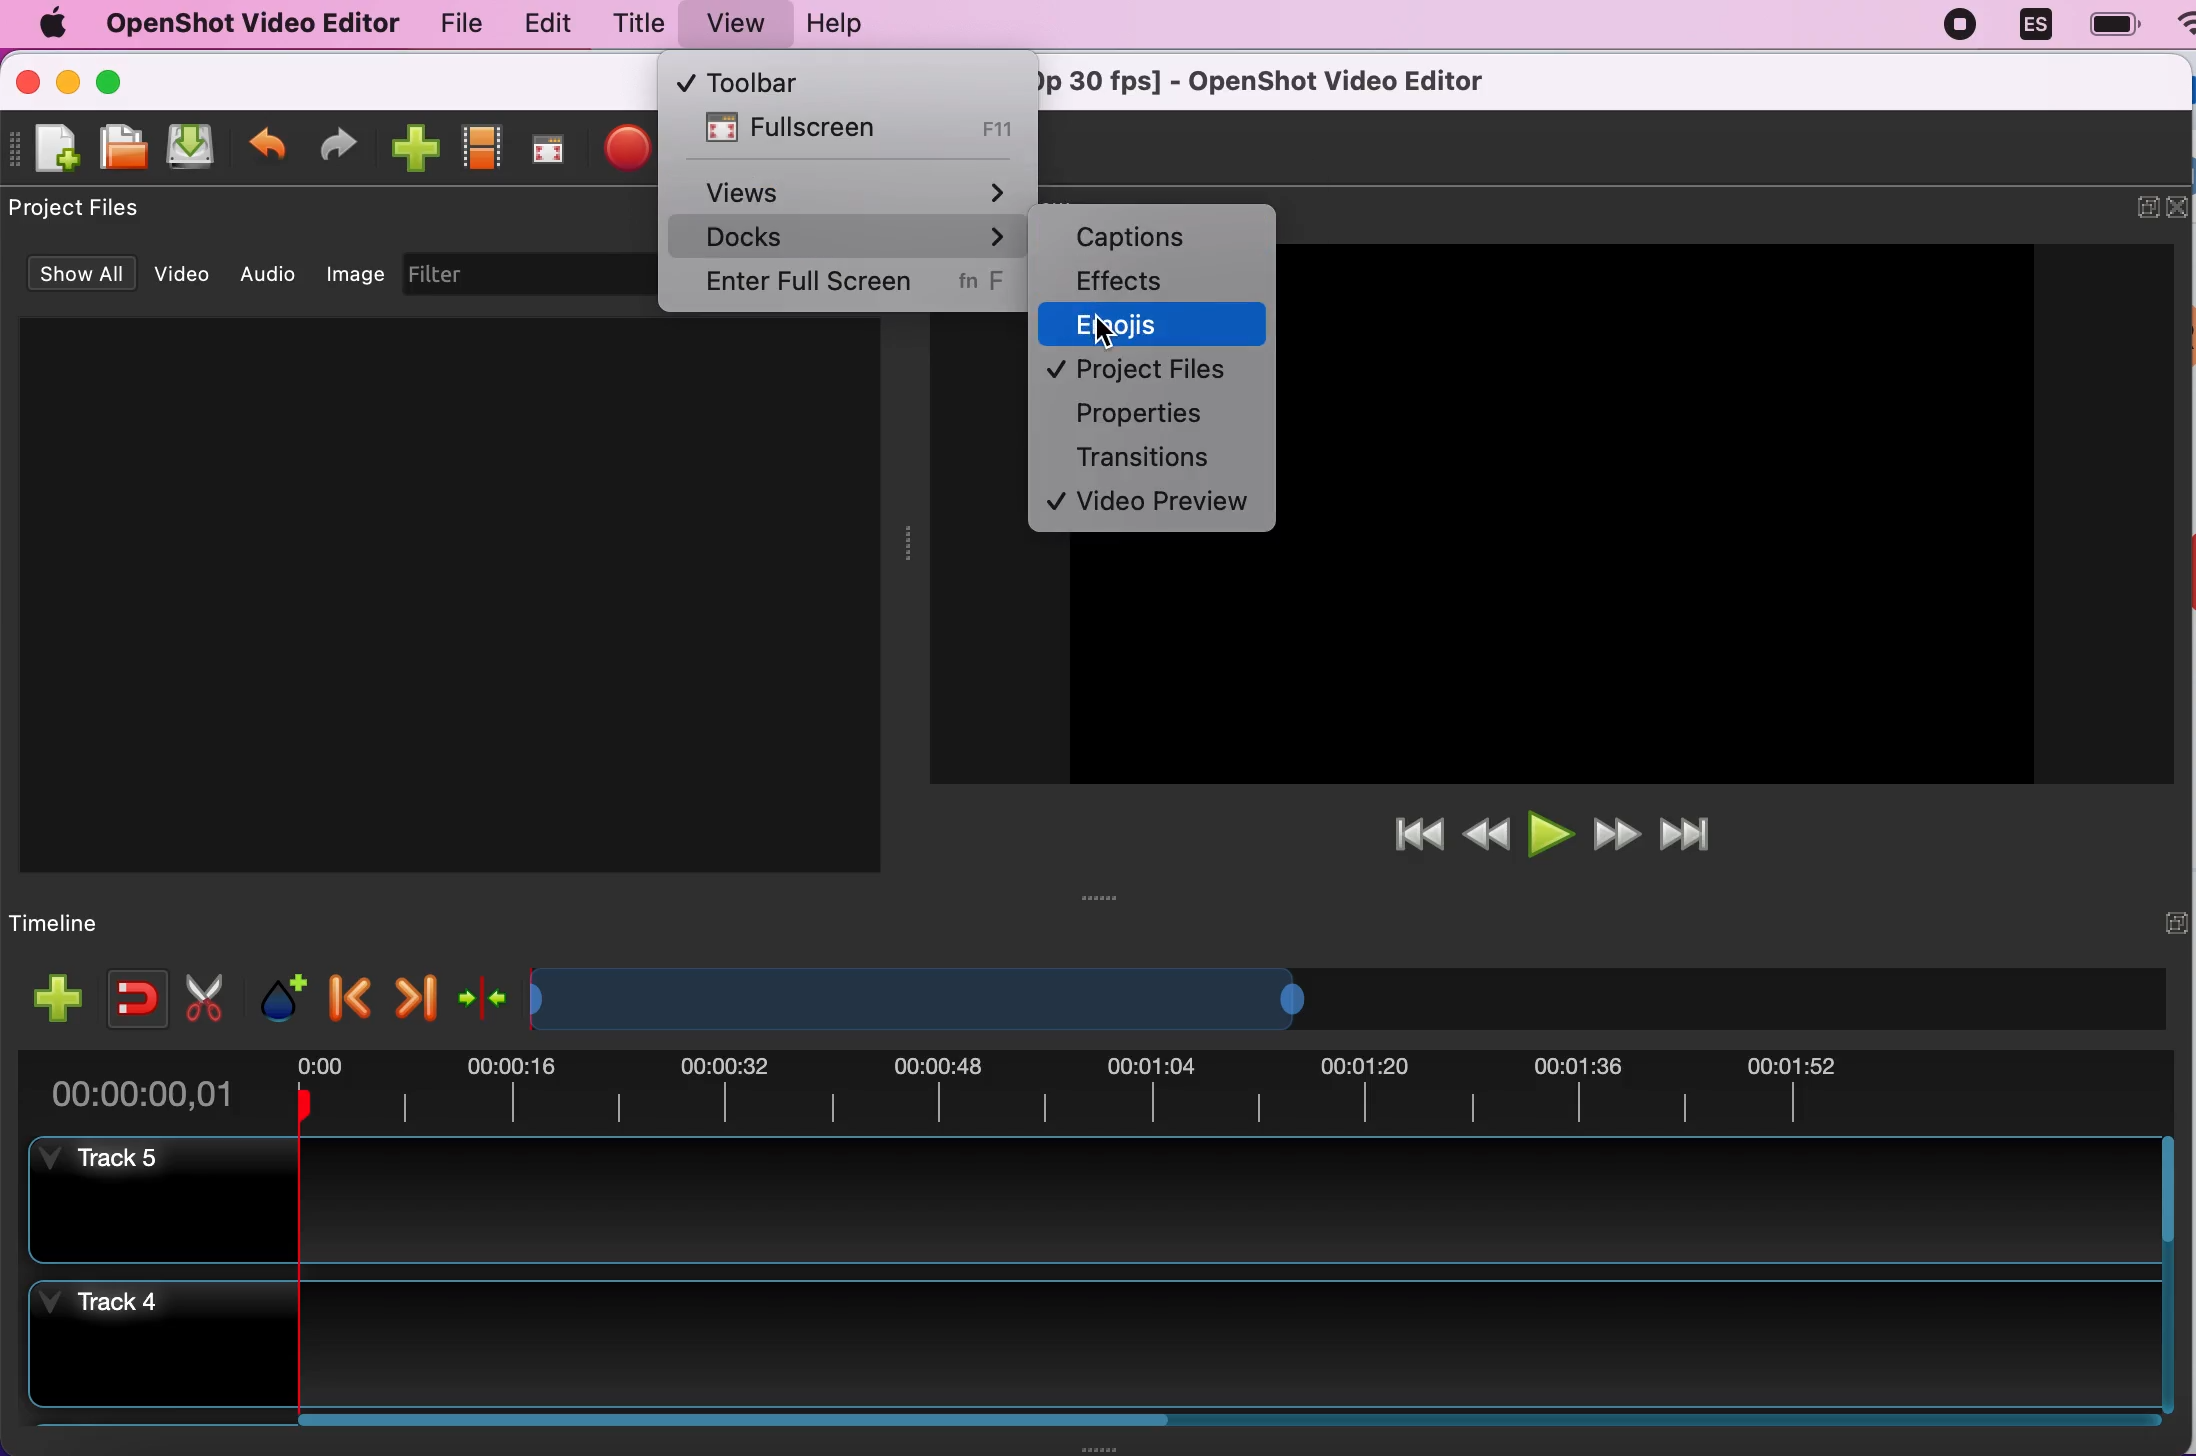 Image resolution: width=2196 pixels, height=1456 pixels. Describe the element at coordinates (1206, 1420) in the screenshot. I see `Horizontal slide bar` at that location.